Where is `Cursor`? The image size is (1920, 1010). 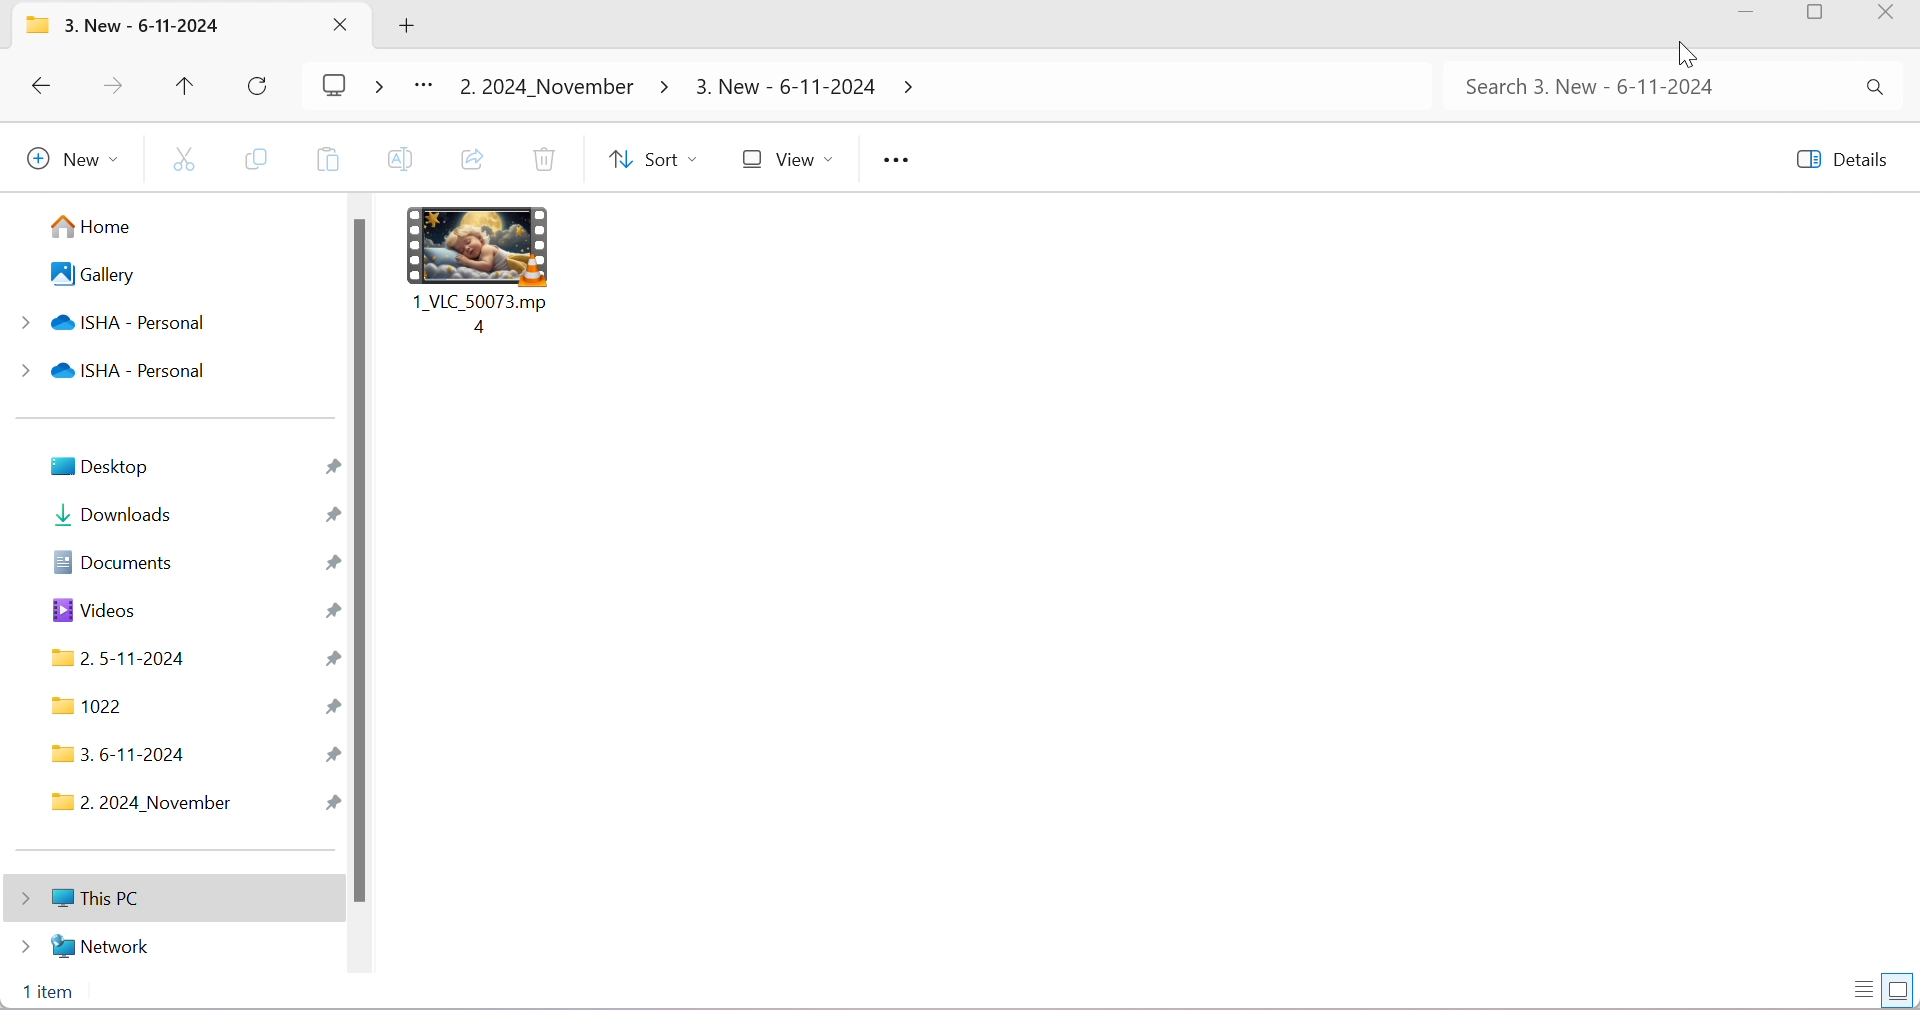 Cursor is located at coordinates (1683, 50).